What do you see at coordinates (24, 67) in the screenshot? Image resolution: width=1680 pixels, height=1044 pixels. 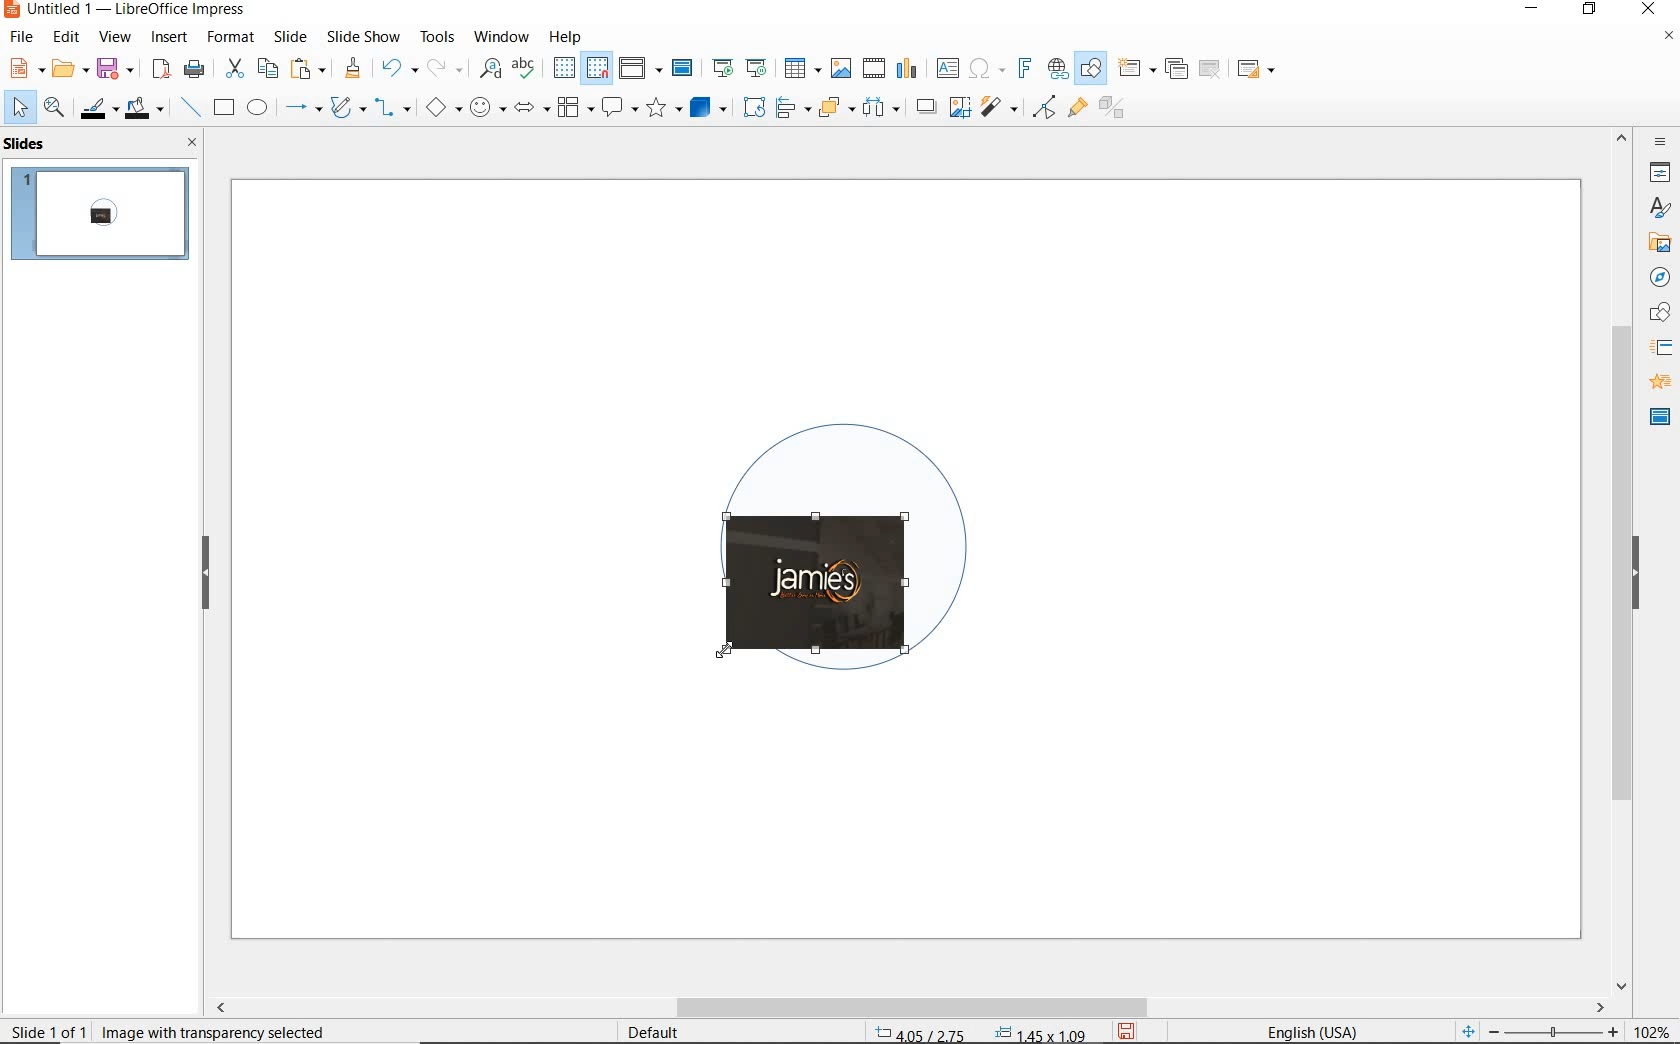 I see `new` at bounding box center [24, 67].